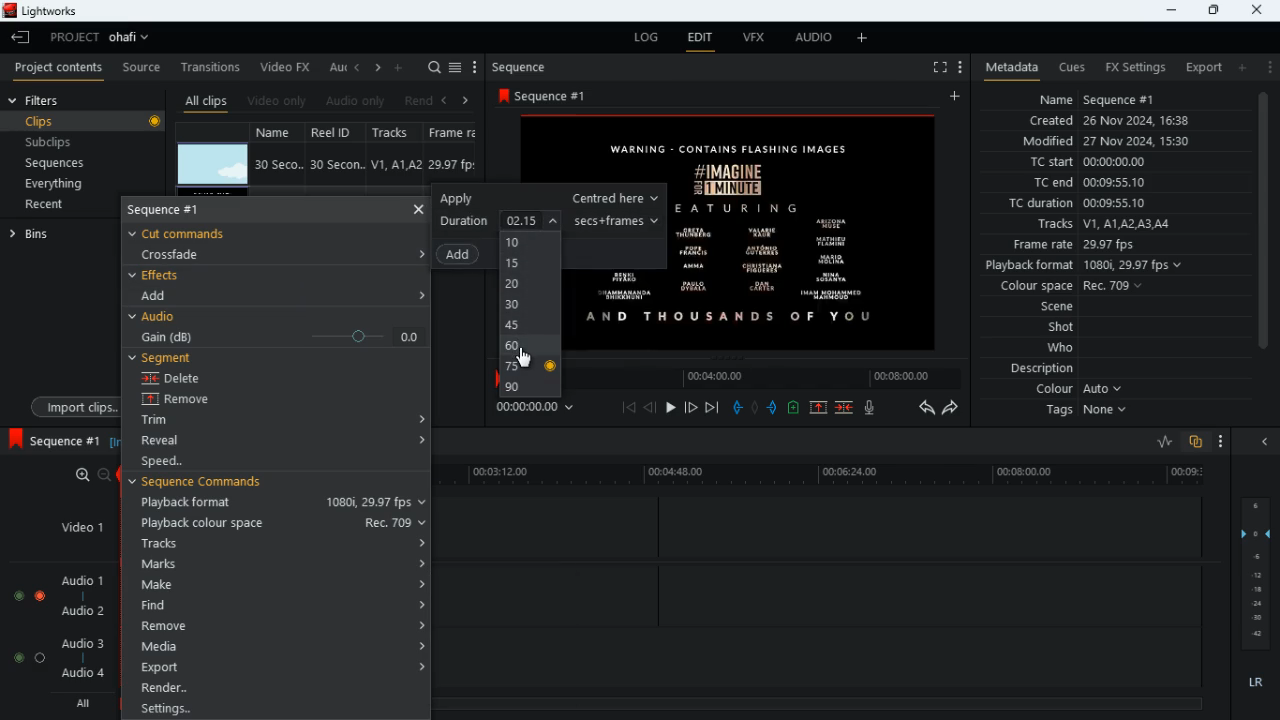 The width and height of the screenshot is (1280, 720). What do you see at coordinates (775, 409) in the screenshot?
I see `push` at bounding box center [775, 409].